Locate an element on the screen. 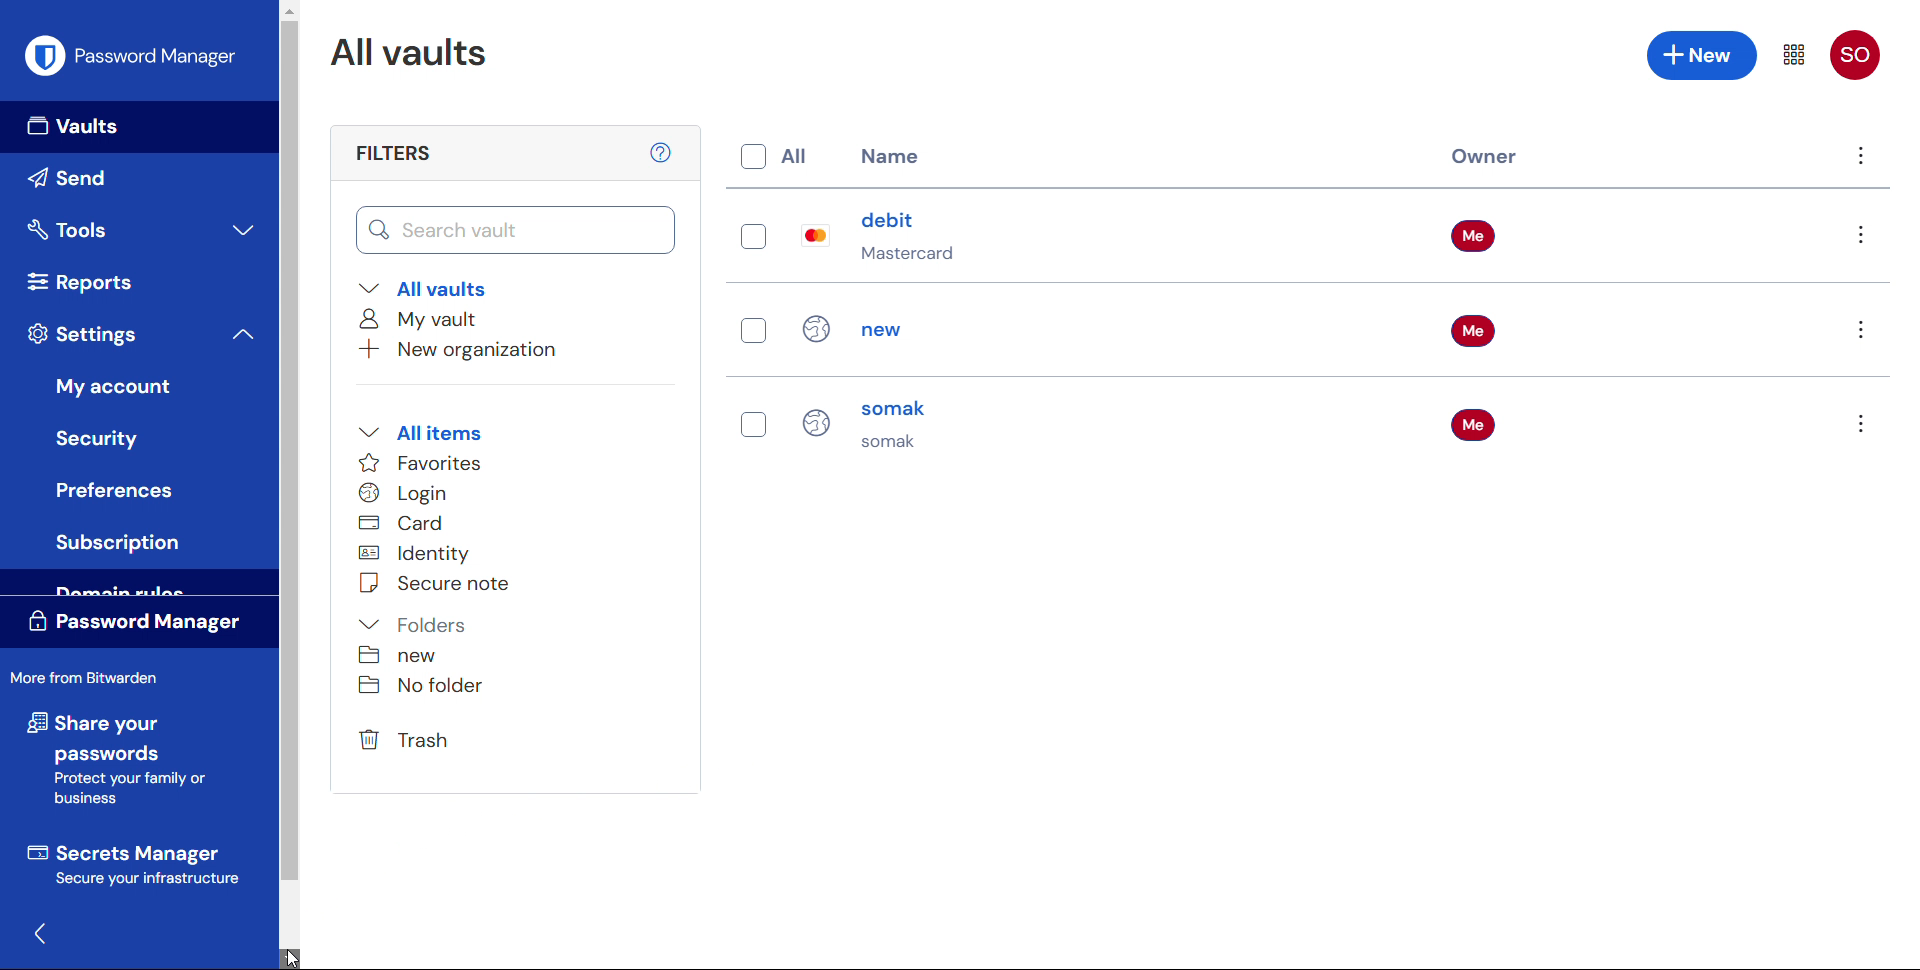 The width and height of the screenshot is (1920, 970). Scroll up  is located at coordinates (288, 9).